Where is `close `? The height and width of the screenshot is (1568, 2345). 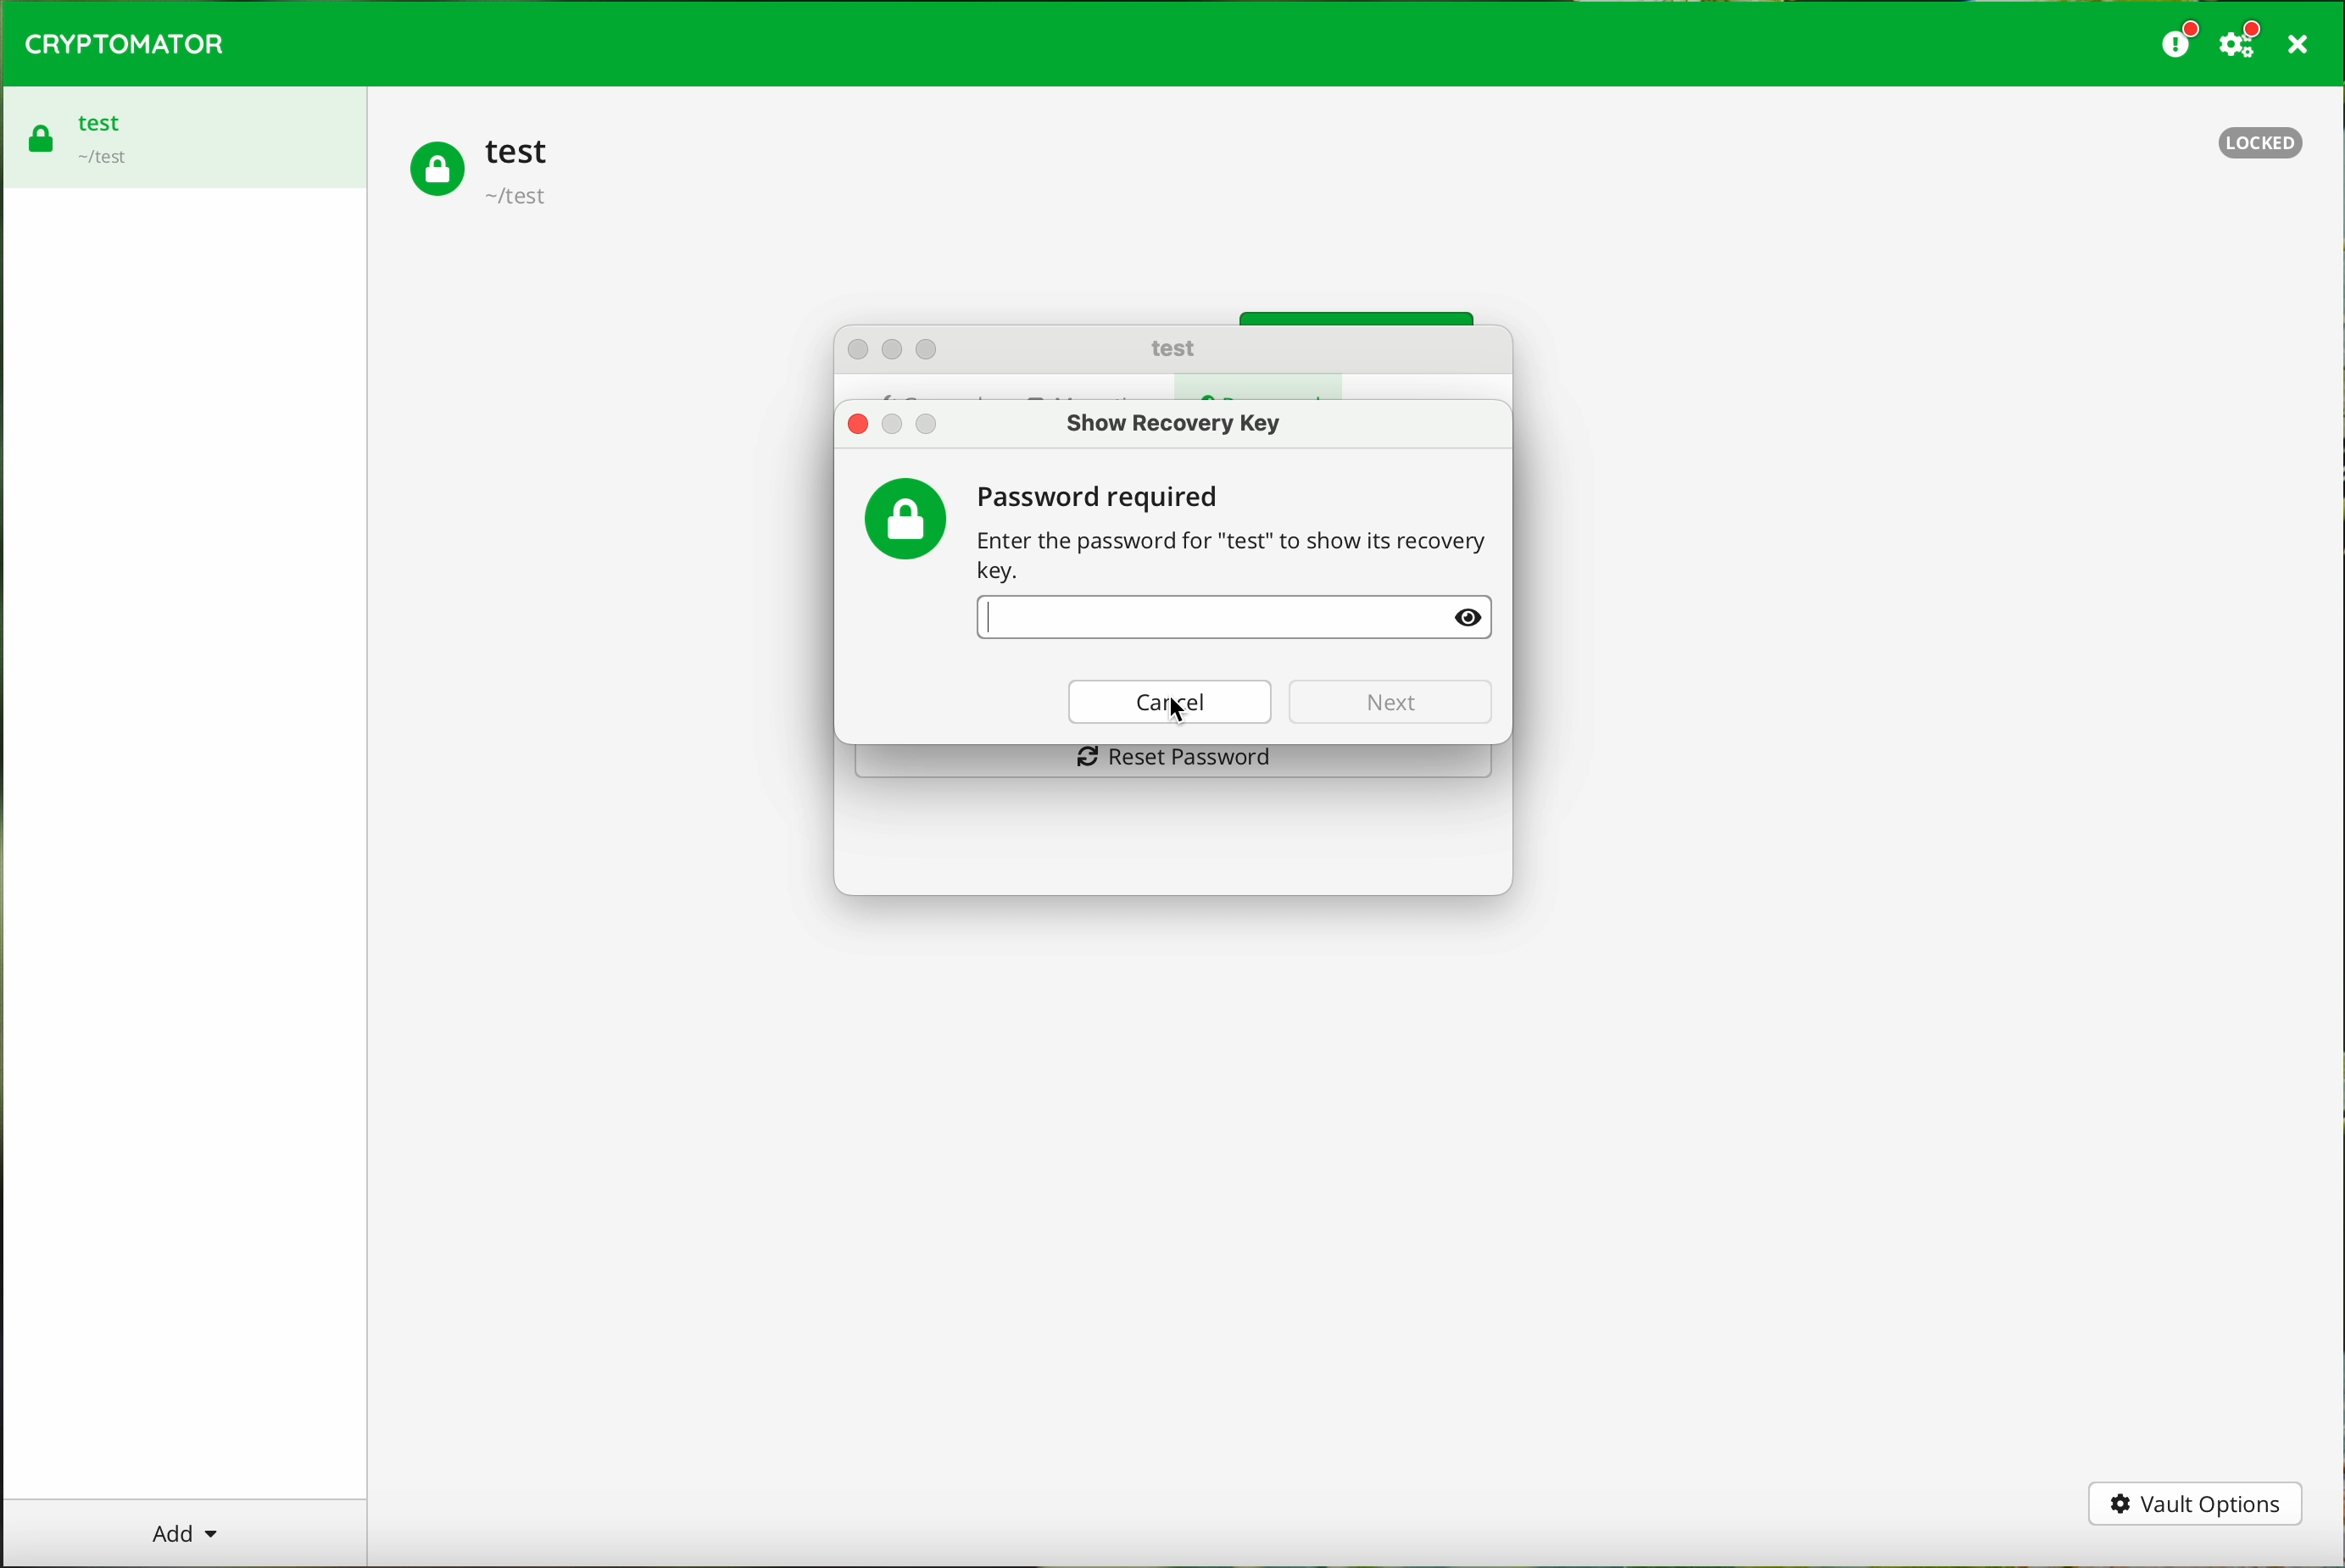
close  is located at coordinates (858, 424).